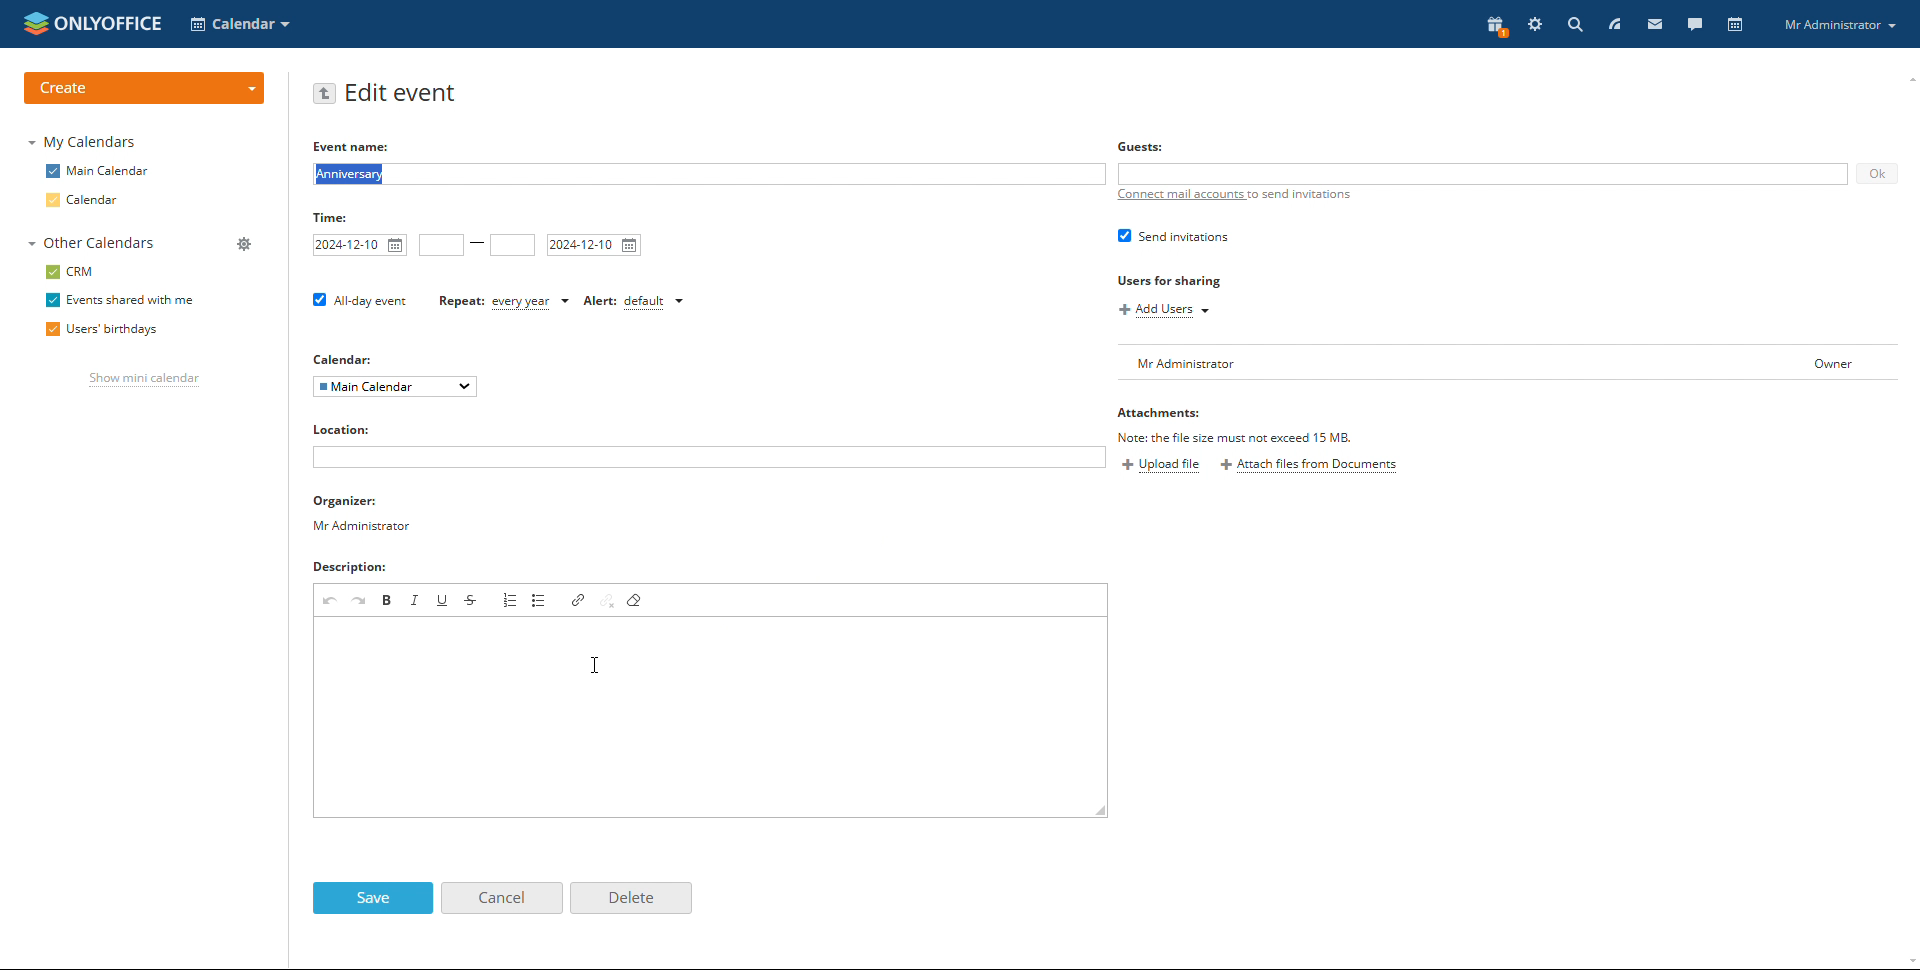 Image resolution: width=1920 pixels, height=970 pixels. I want to click on , so click(712, 717).